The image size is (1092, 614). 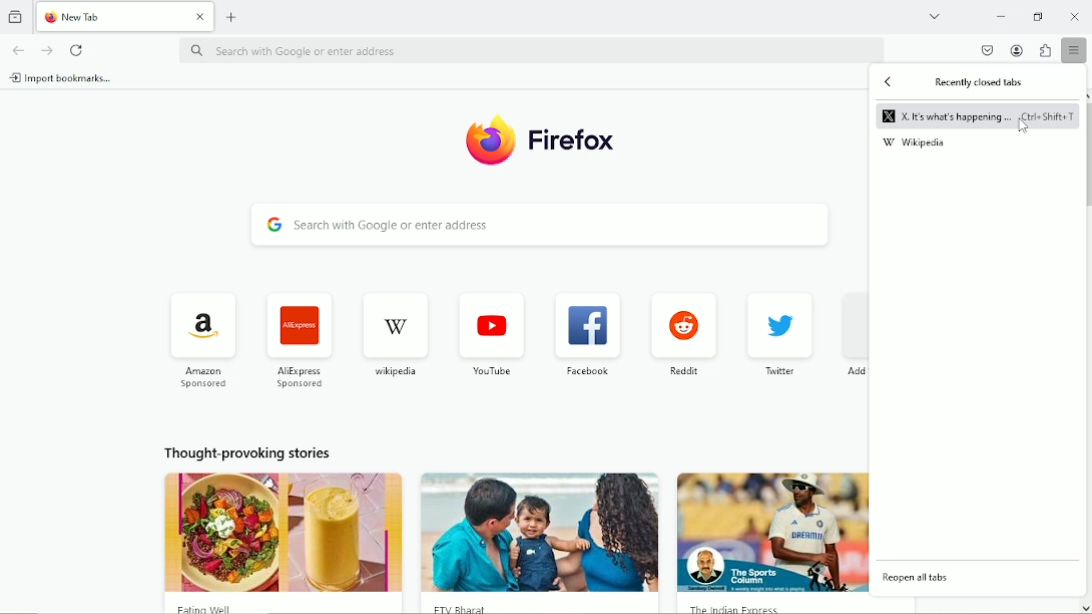 What do you see at coordinates (393, 372) in the screenshot?
I see `wikipedia` at bounding box center [393, 372].